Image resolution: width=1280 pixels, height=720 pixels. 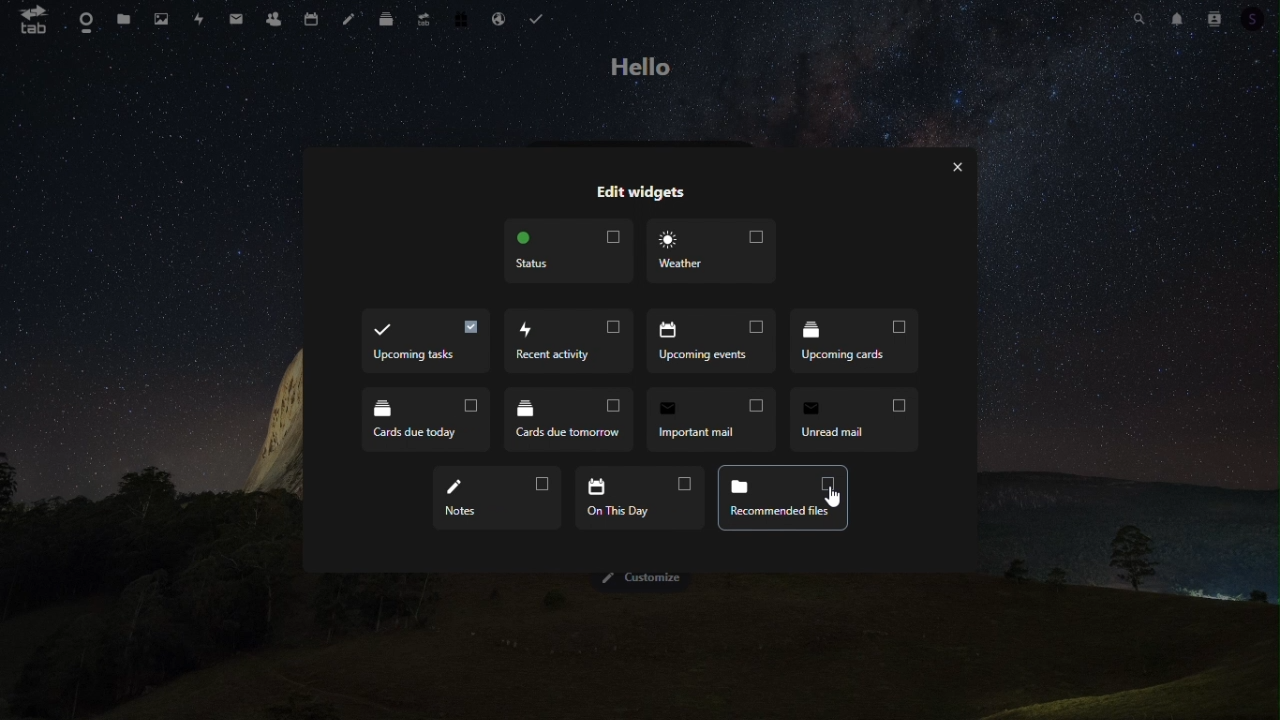 I want to click on Account icon, so click(x=1213, y=19).